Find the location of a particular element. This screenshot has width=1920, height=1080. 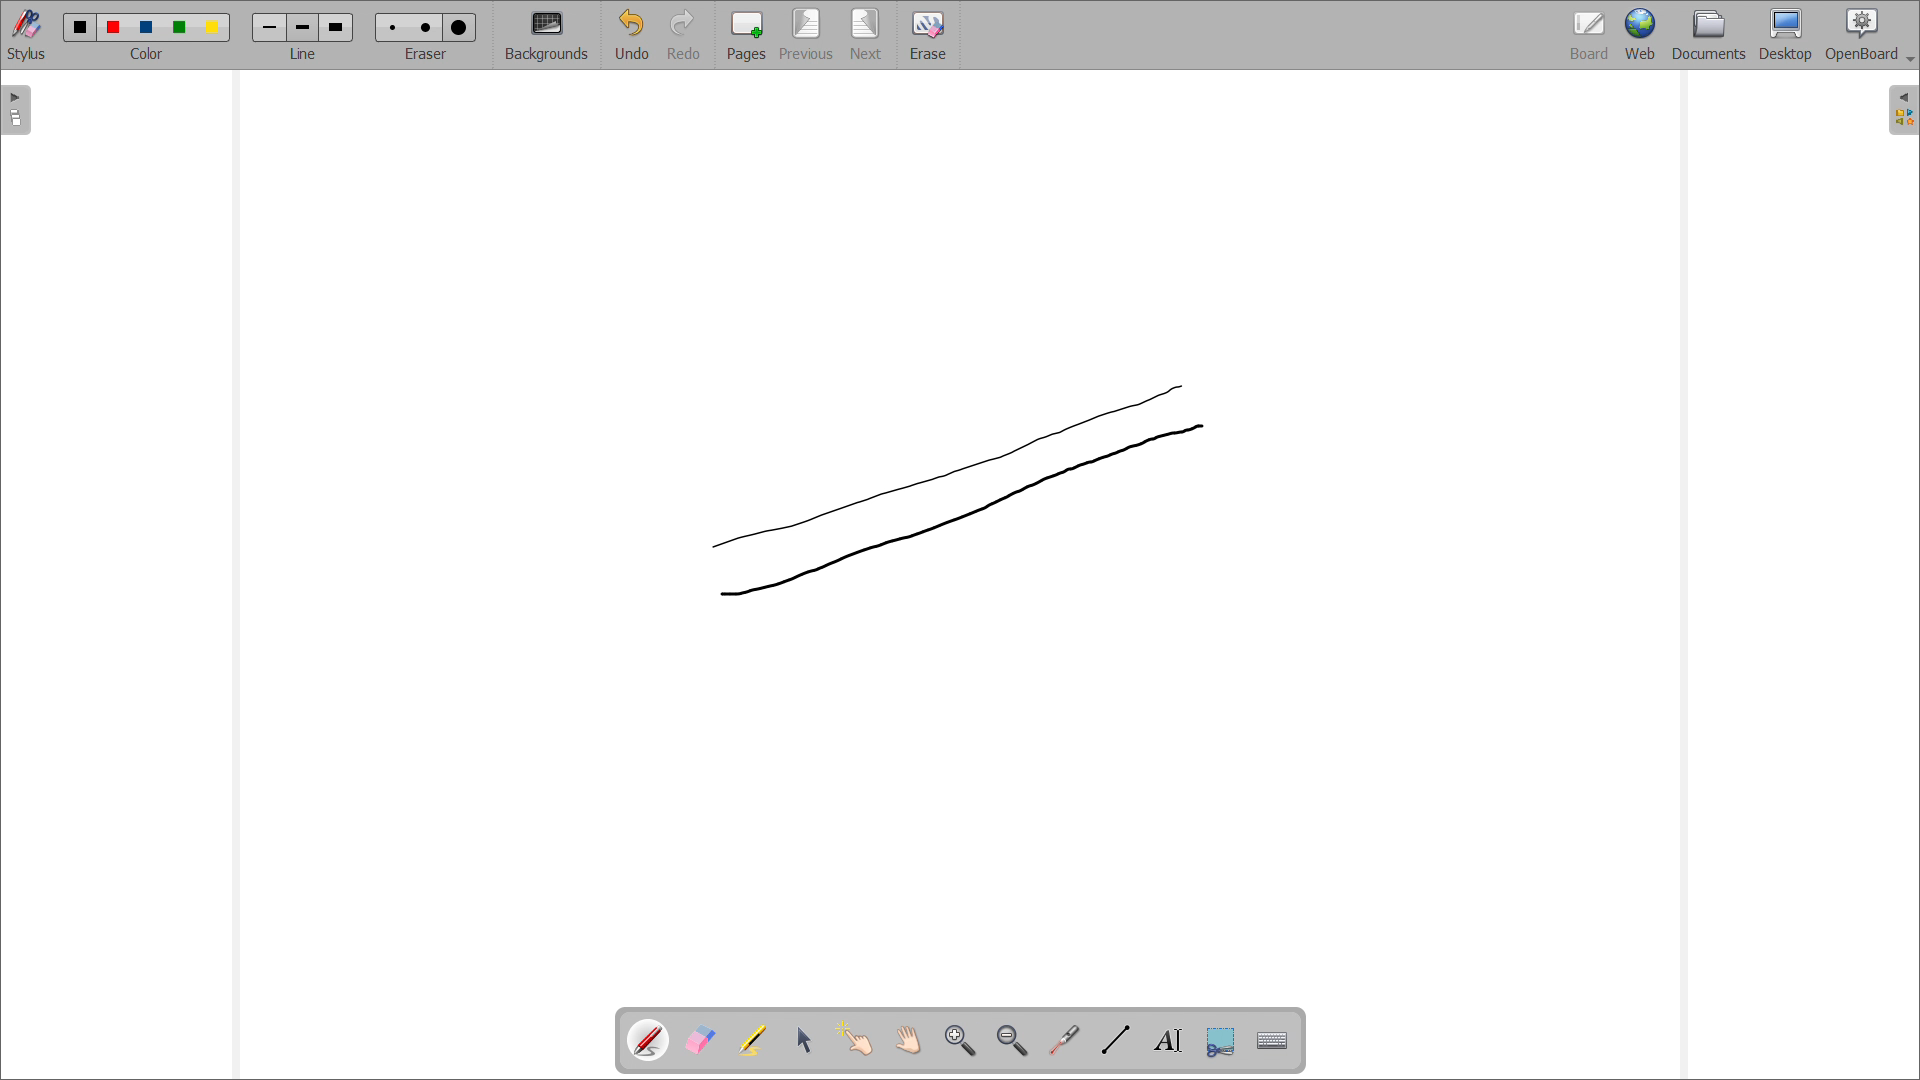

desktop is located at coordinates (1785, 35).